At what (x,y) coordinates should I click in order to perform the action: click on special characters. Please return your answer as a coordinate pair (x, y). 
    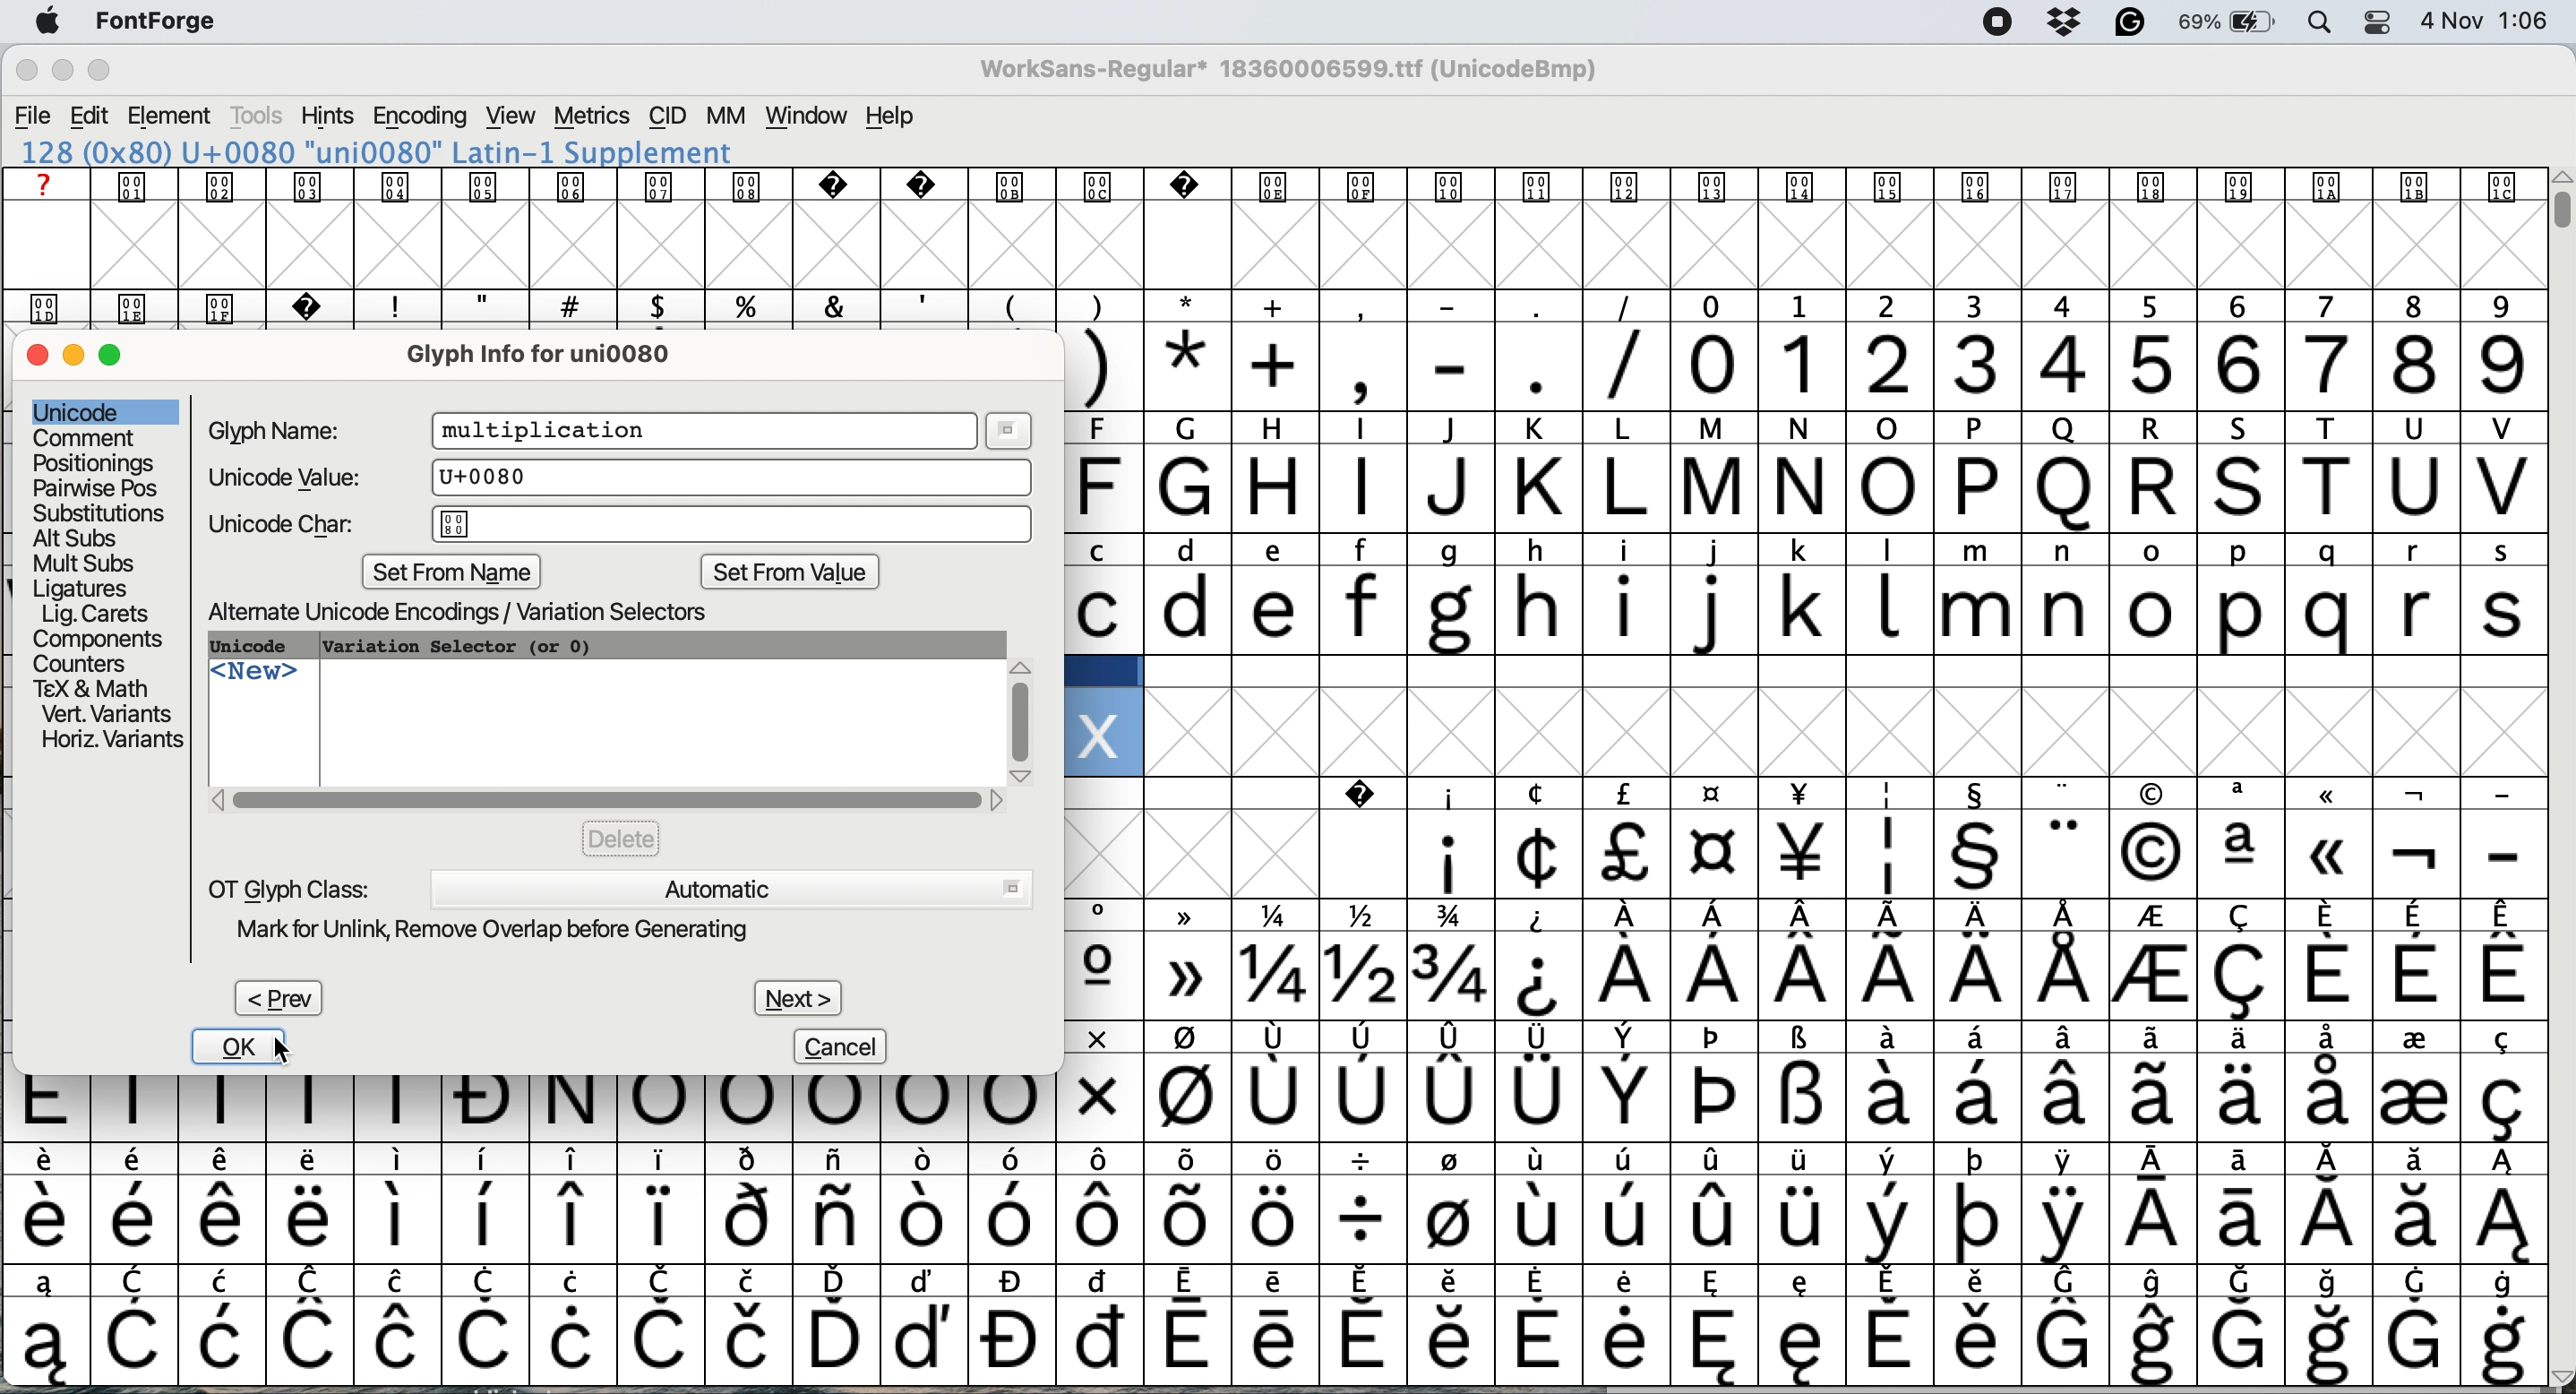
    Looking at the image, I should click on (1808, 1041).